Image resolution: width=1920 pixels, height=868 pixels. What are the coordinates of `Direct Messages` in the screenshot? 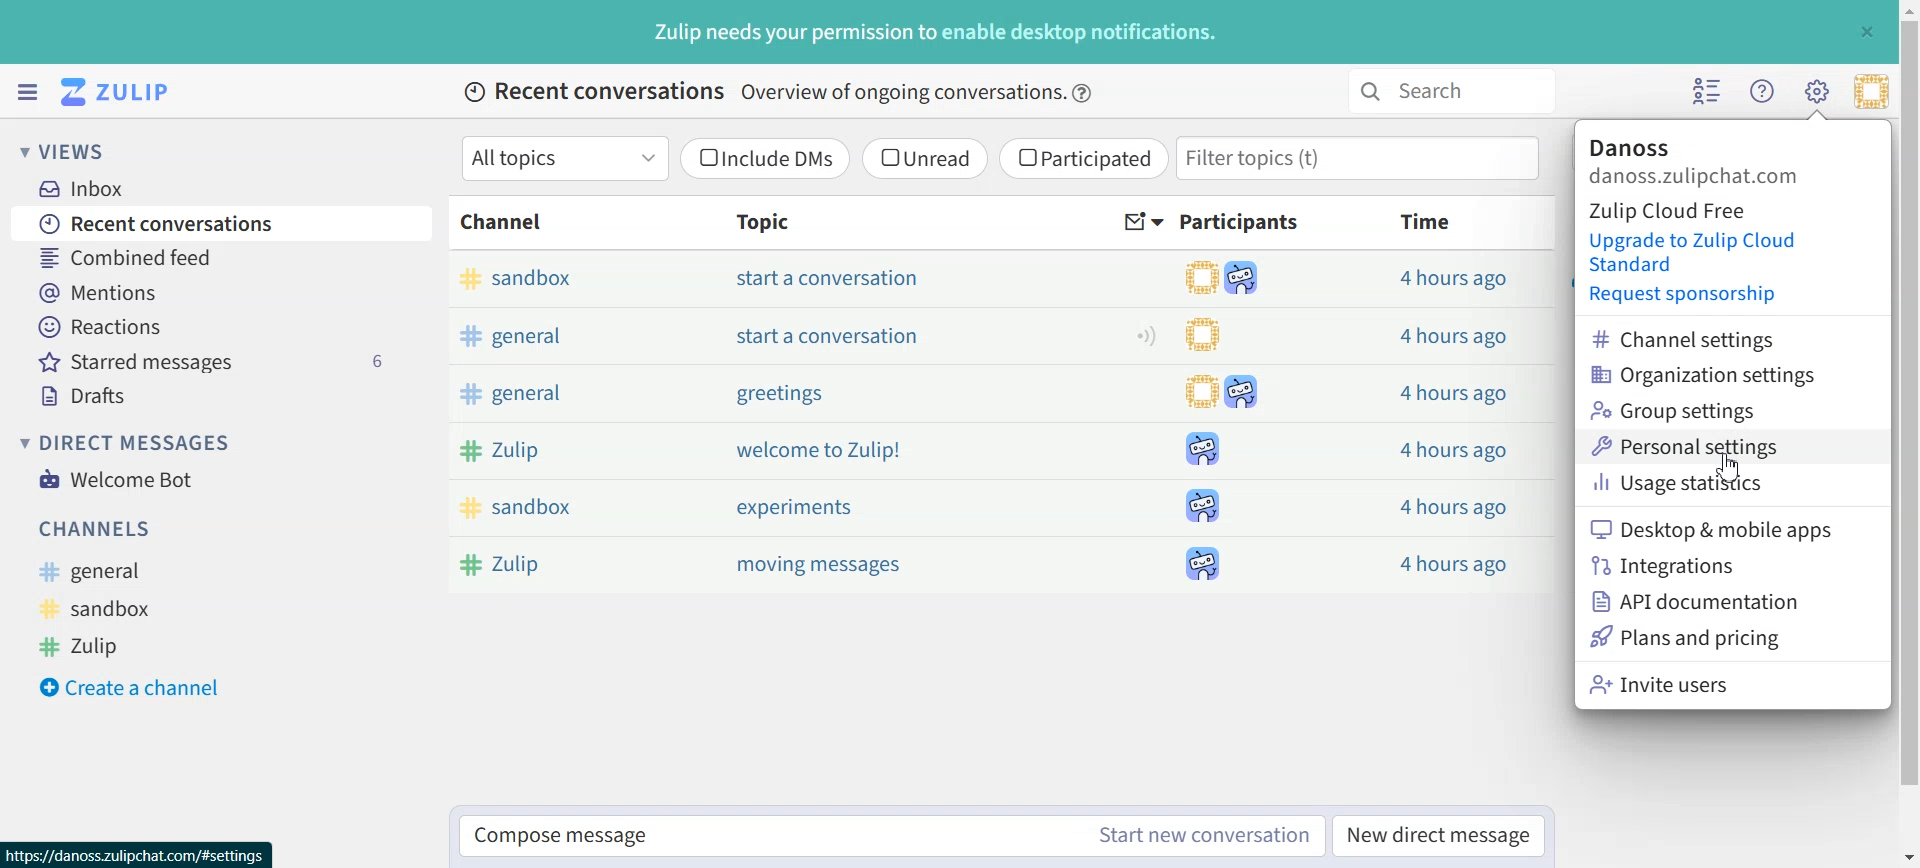 It's located at (131, 442).